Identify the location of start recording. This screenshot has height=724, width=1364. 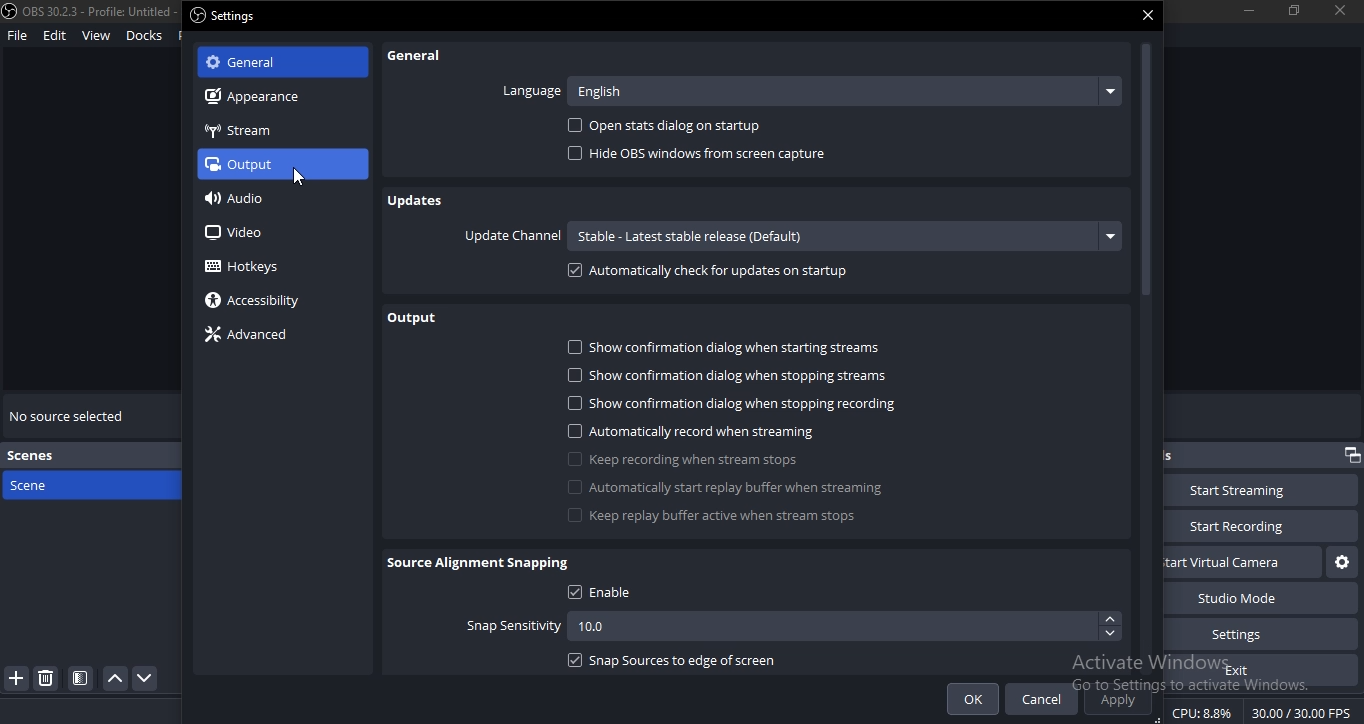
(1259, 524).